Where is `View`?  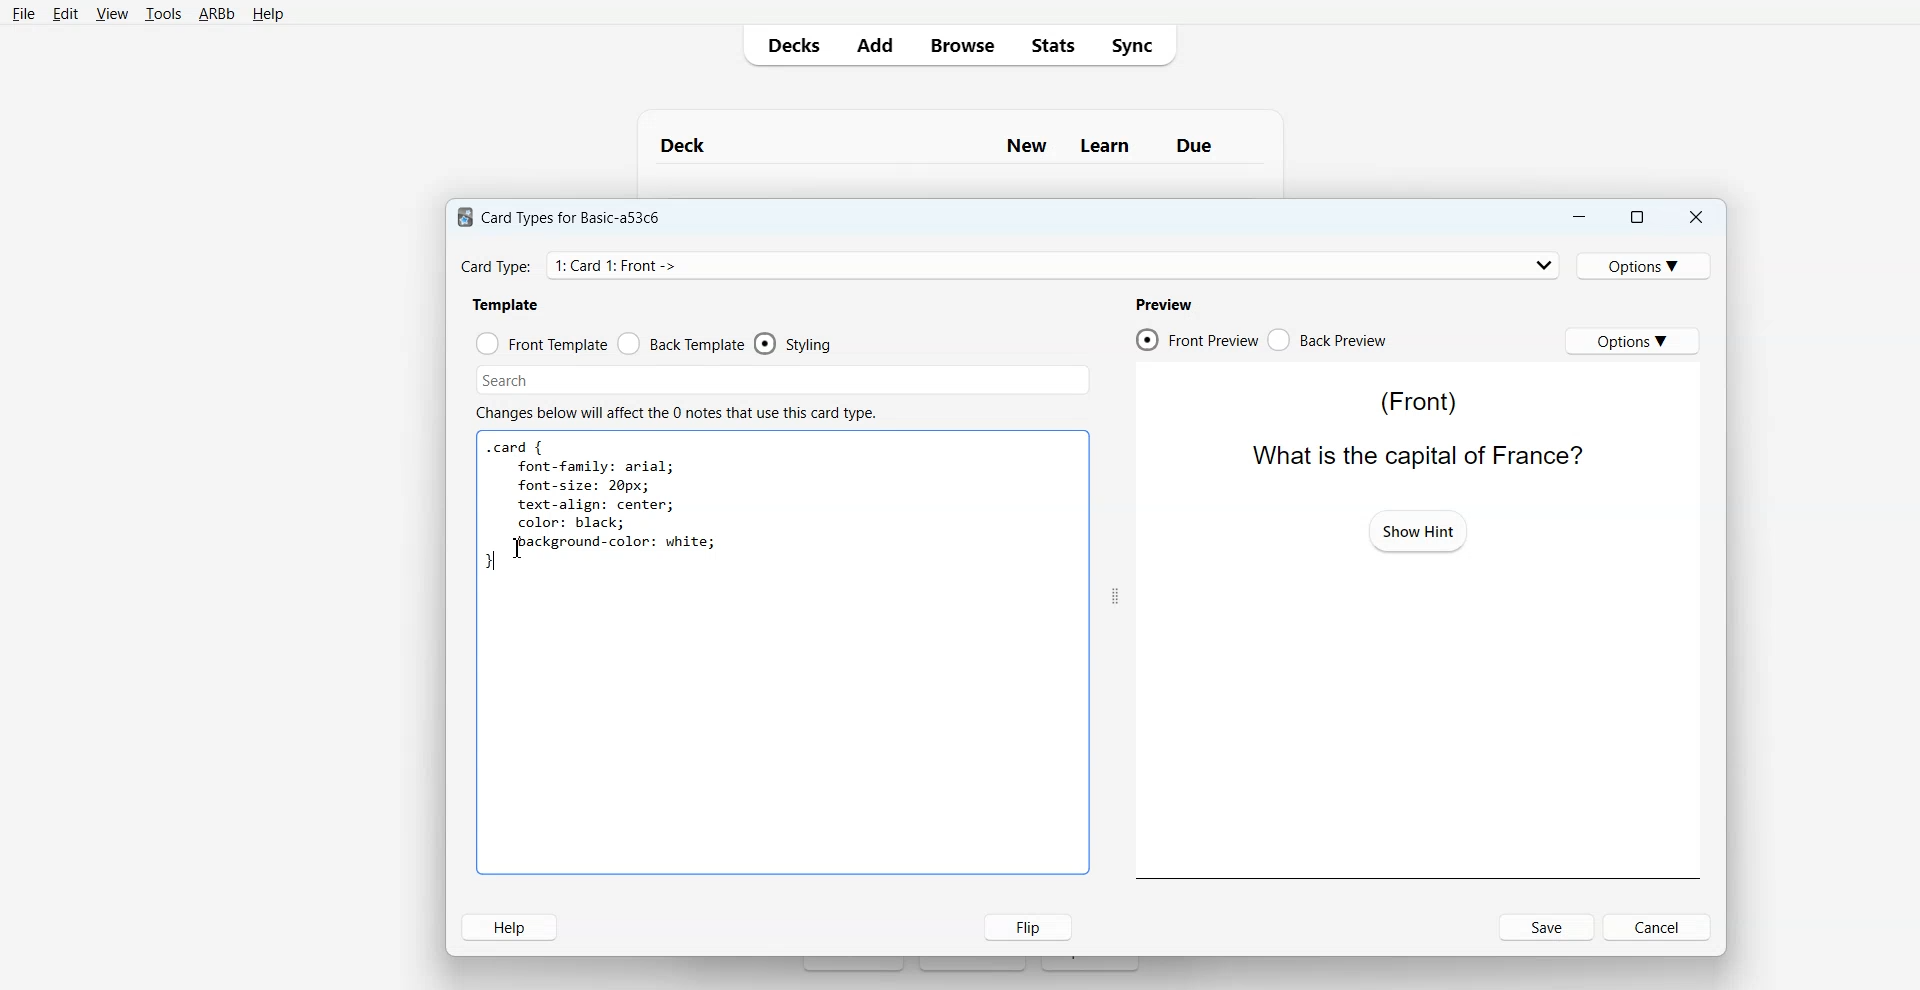 View is located at coordinates (112, 14).